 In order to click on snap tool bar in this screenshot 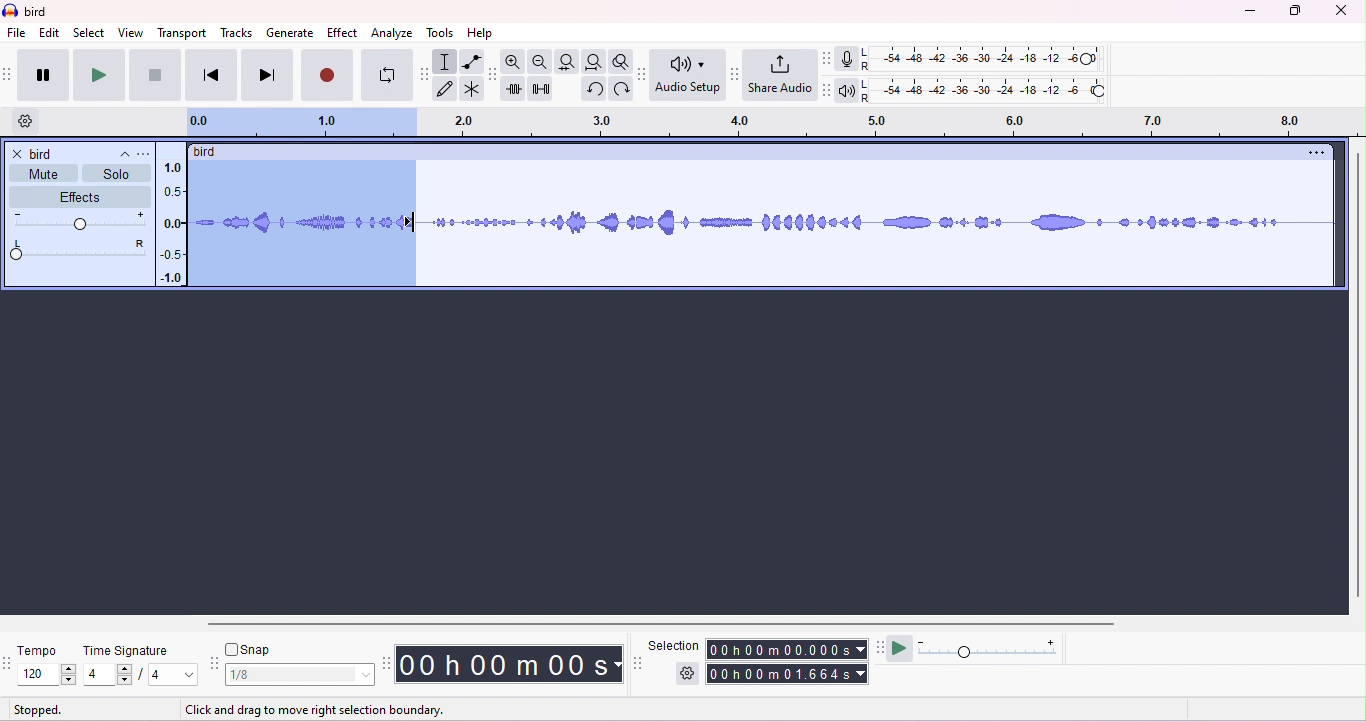, I will do `click(214, 663)`.